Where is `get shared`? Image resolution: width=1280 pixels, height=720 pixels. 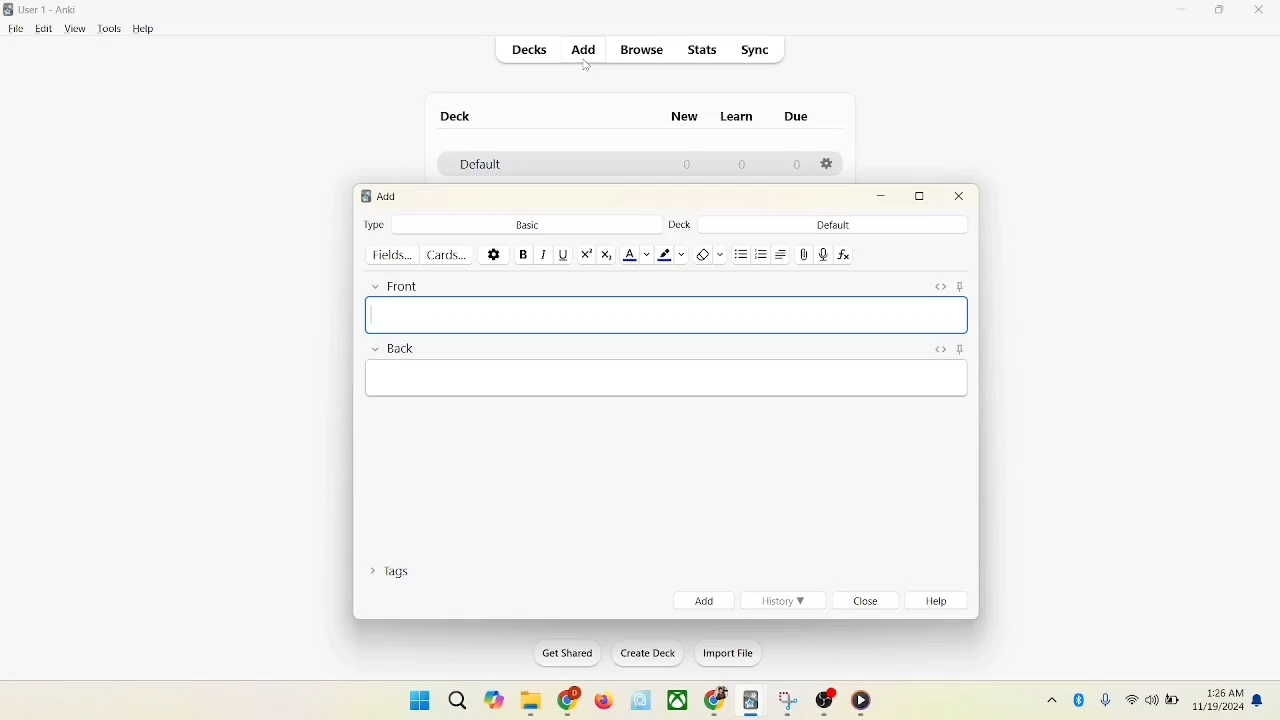
get shared is located at coordinates (561, 653).